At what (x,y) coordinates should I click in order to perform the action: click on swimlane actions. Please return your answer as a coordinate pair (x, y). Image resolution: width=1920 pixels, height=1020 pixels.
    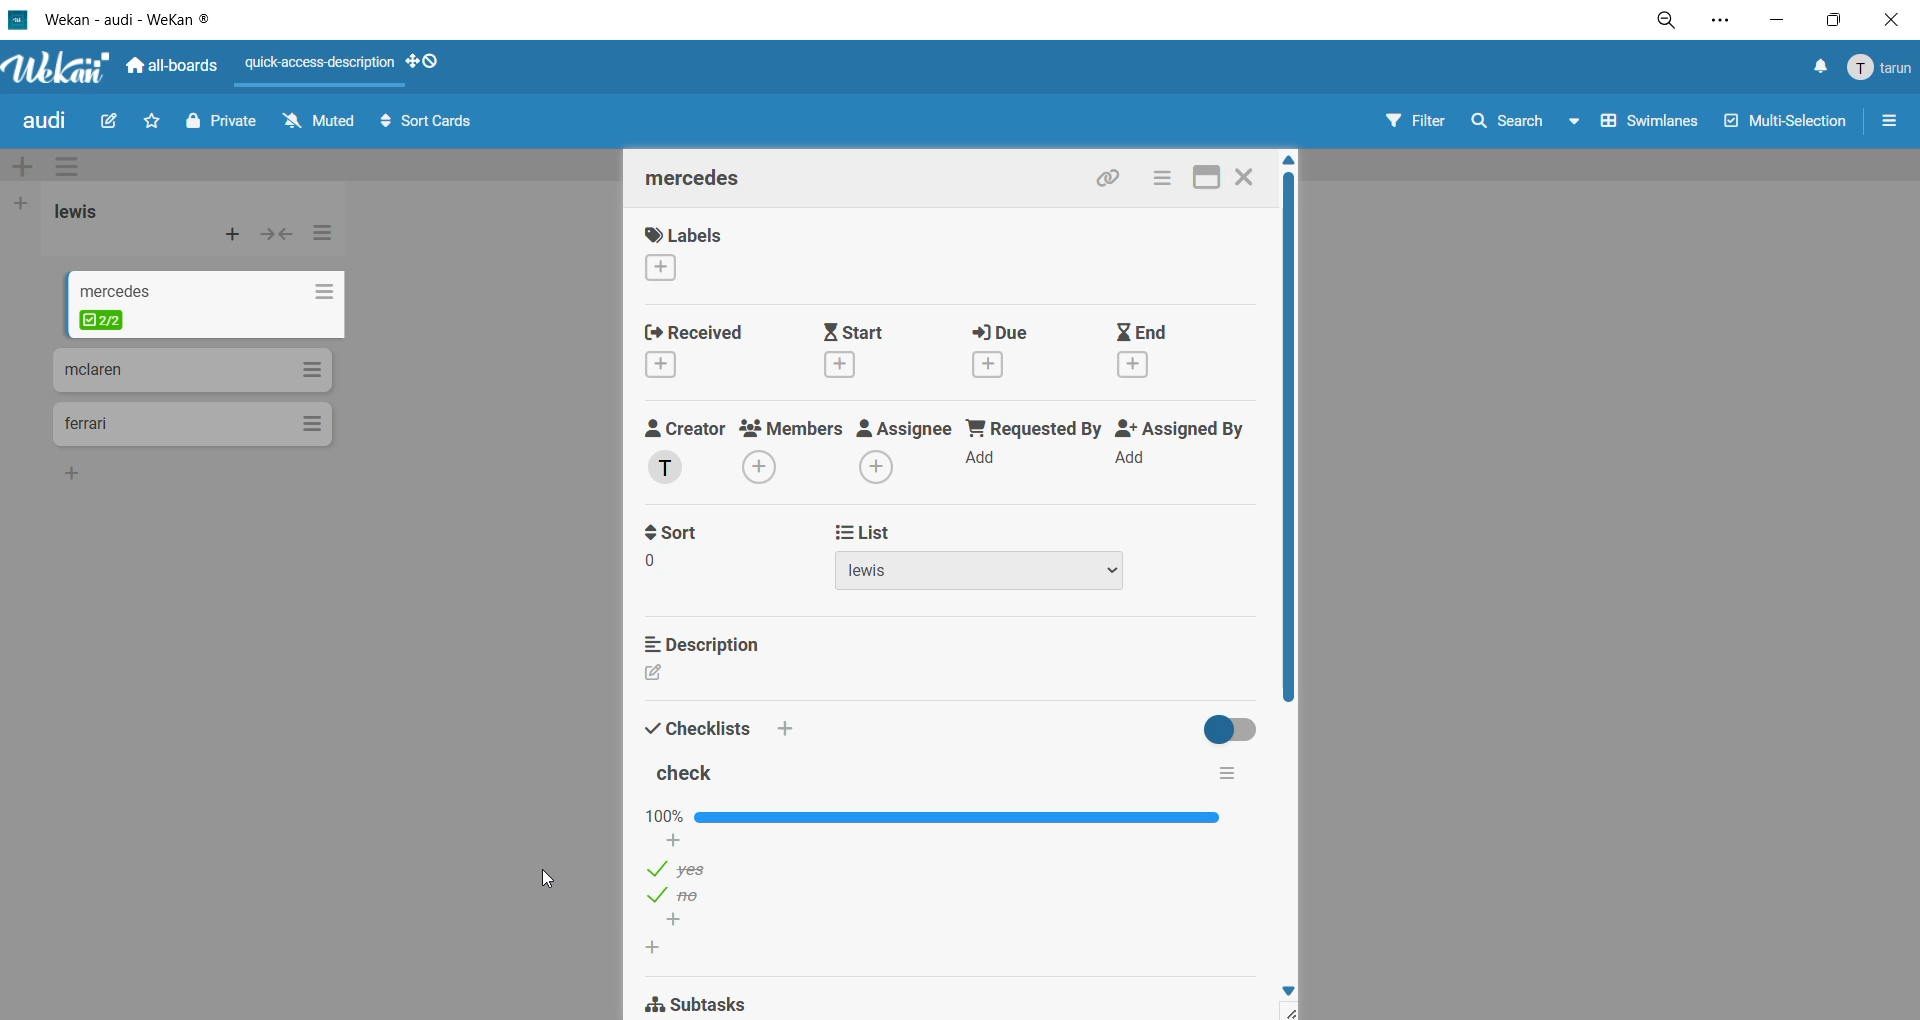
    Looking at the image, I should click on (64, 162).